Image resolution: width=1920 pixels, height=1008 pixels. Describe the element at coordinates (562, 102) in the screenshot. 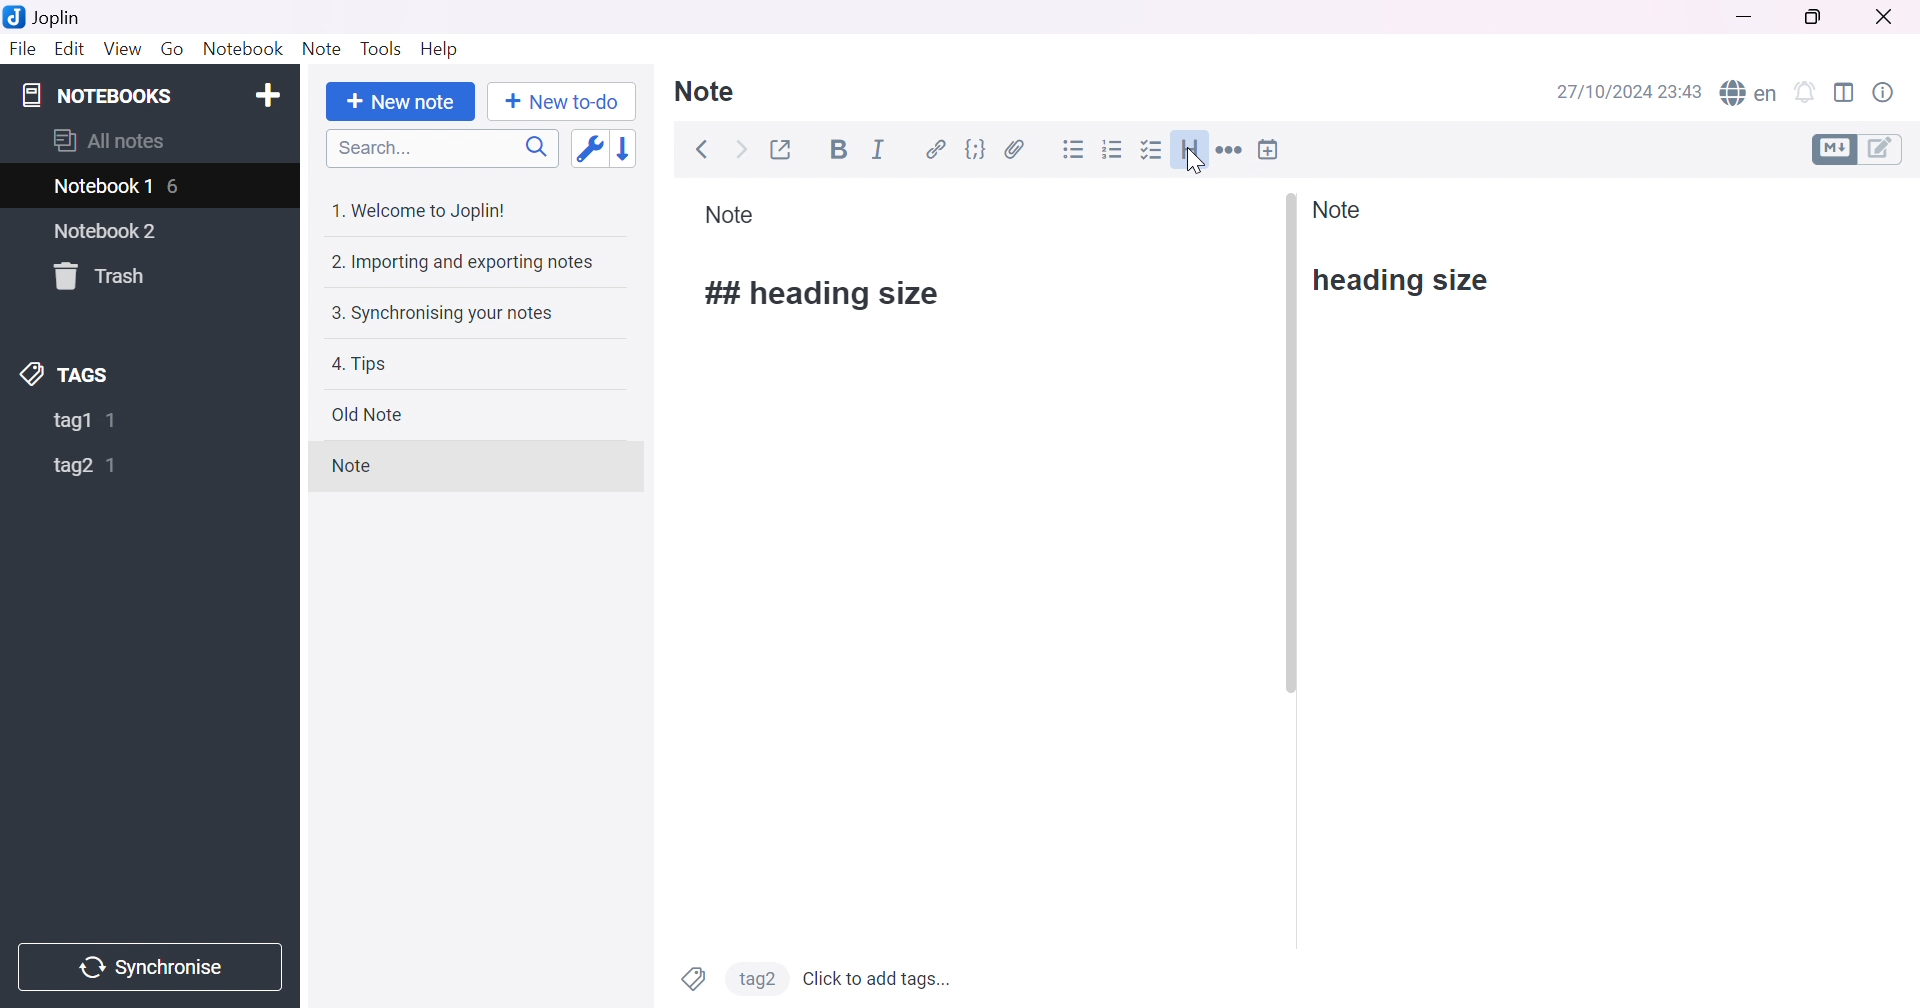

I see `+ New to-do` at that location.